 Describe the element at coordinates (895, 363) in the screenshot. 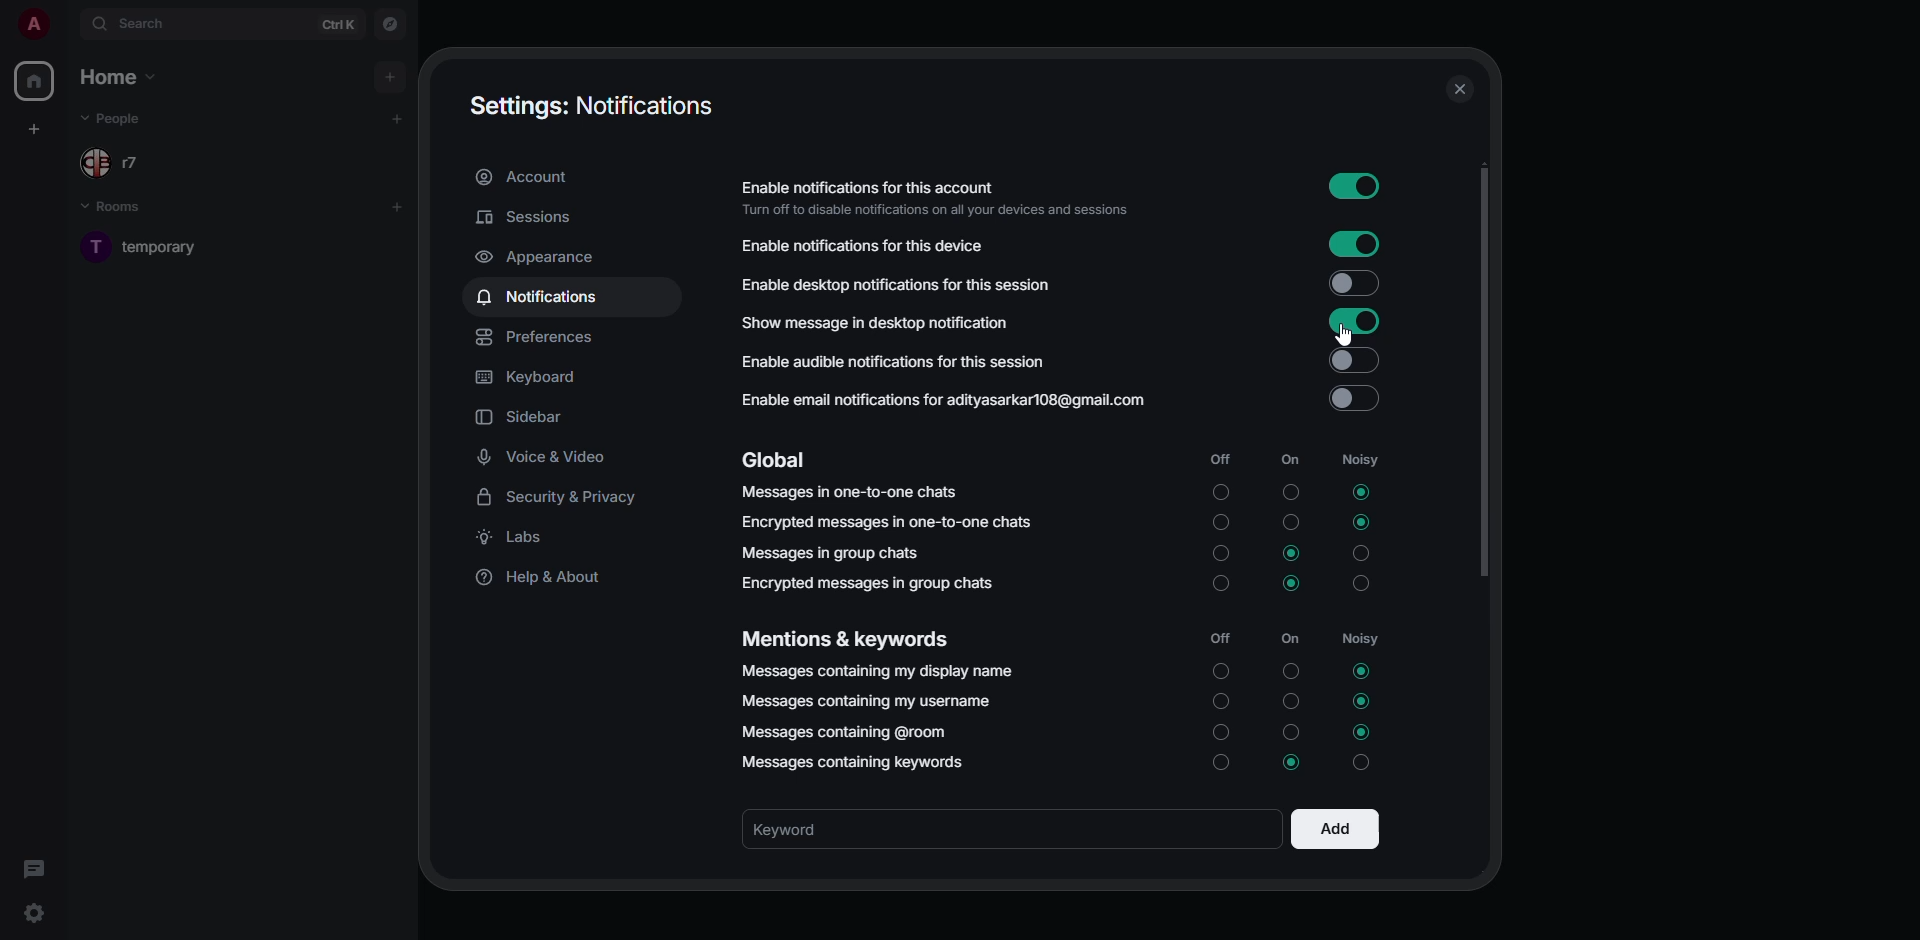

I see `enable audible notifications` at that location.